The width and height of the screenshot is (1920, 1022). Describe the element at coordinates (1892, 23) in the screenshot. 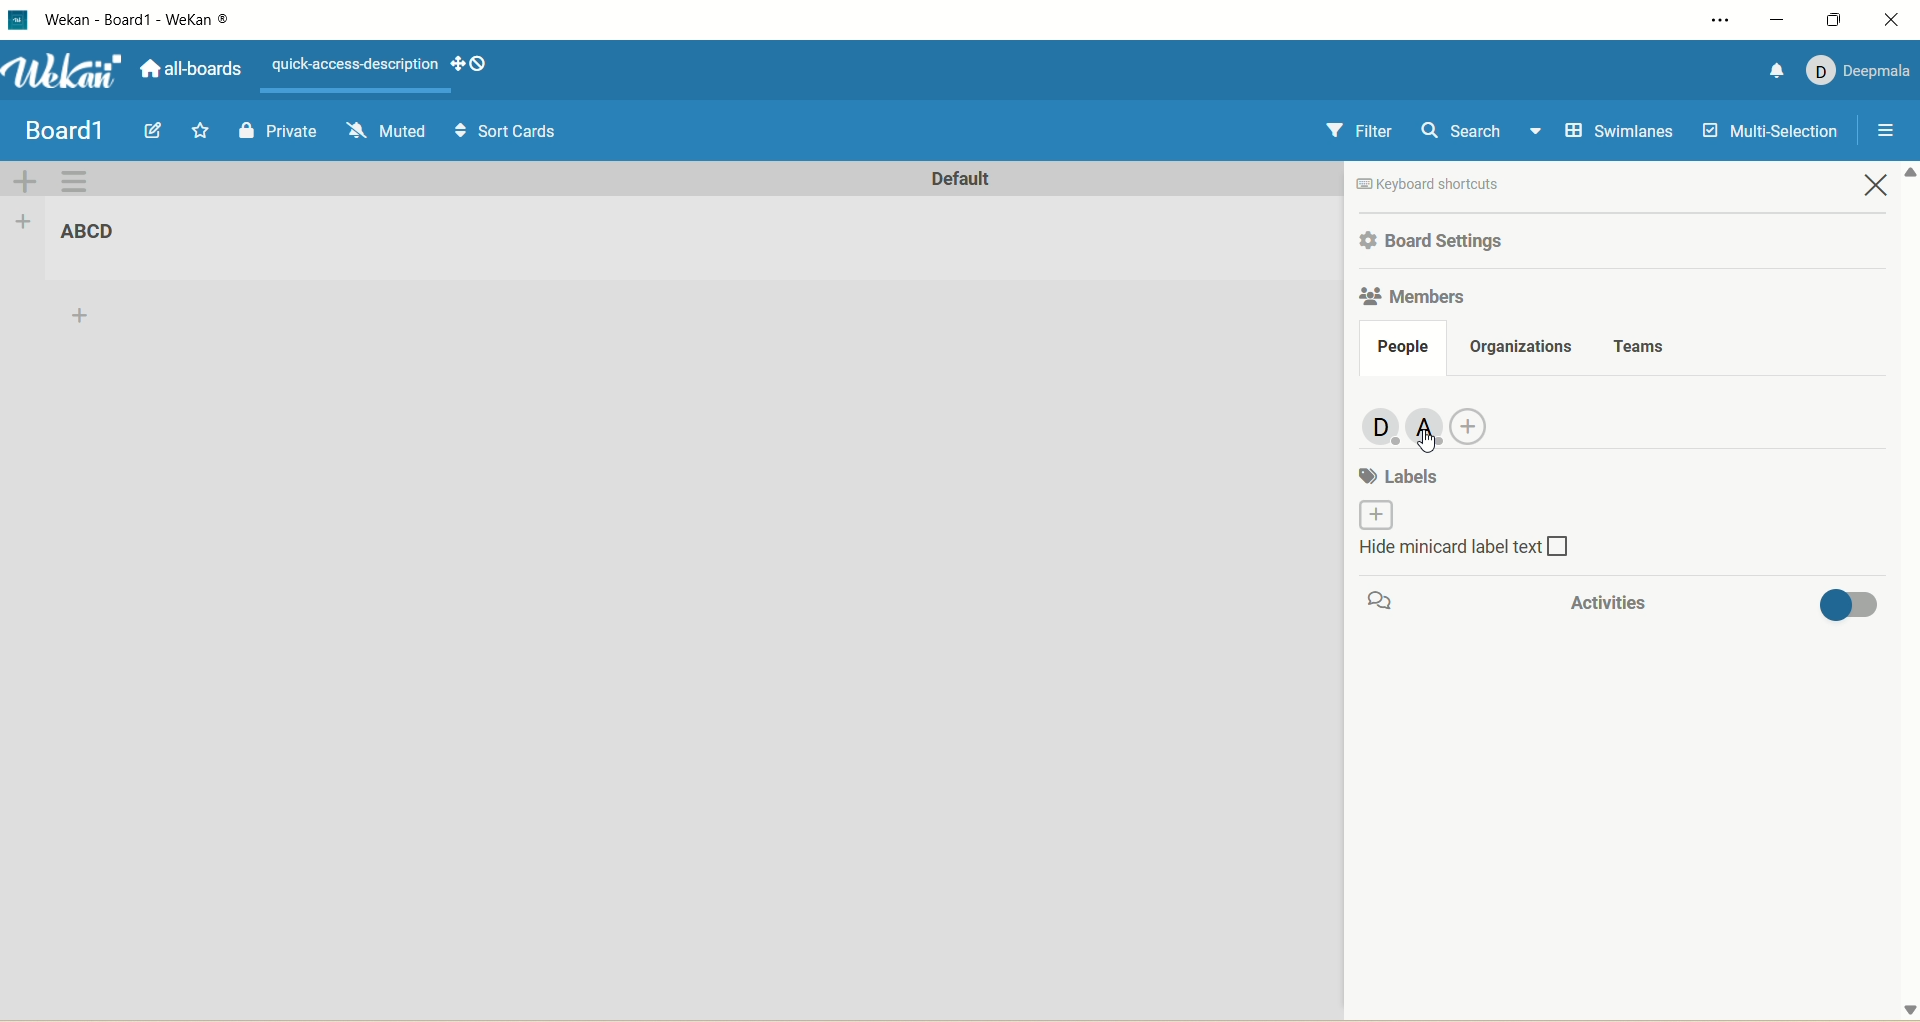

I see `close` at that location.